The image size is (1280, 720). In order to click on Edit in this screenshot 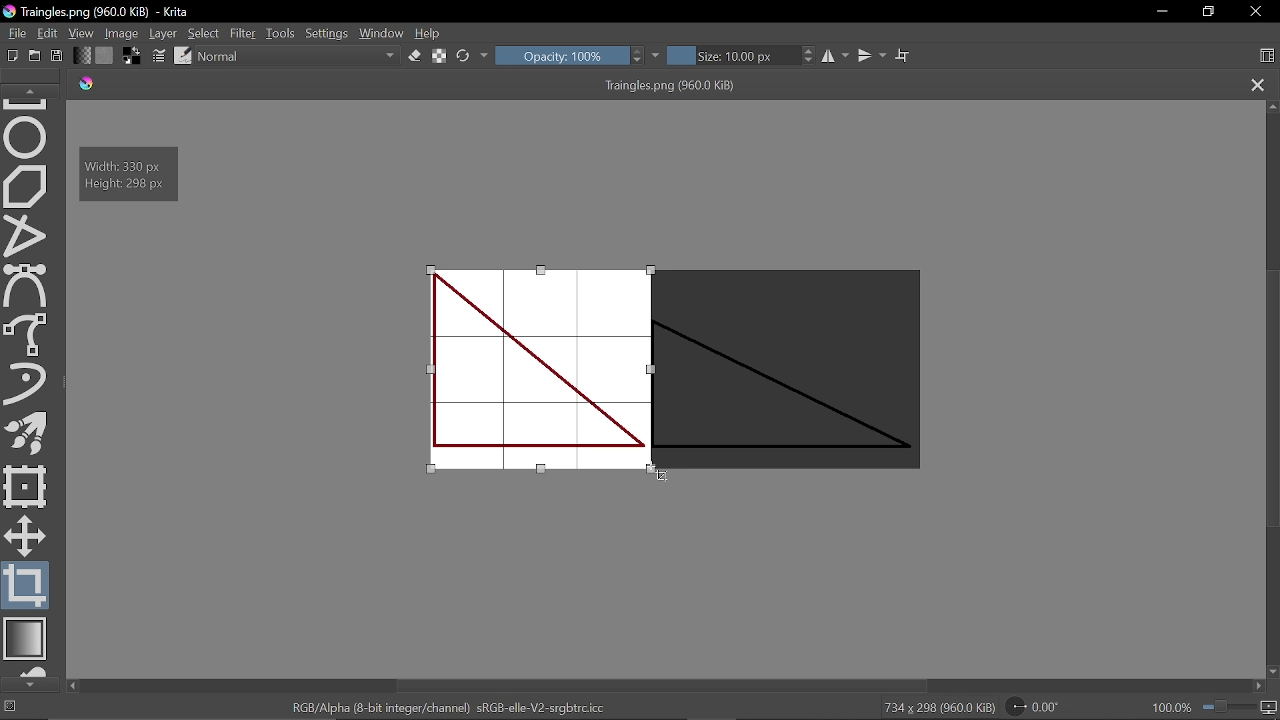, I will do `click(49, 34)`.